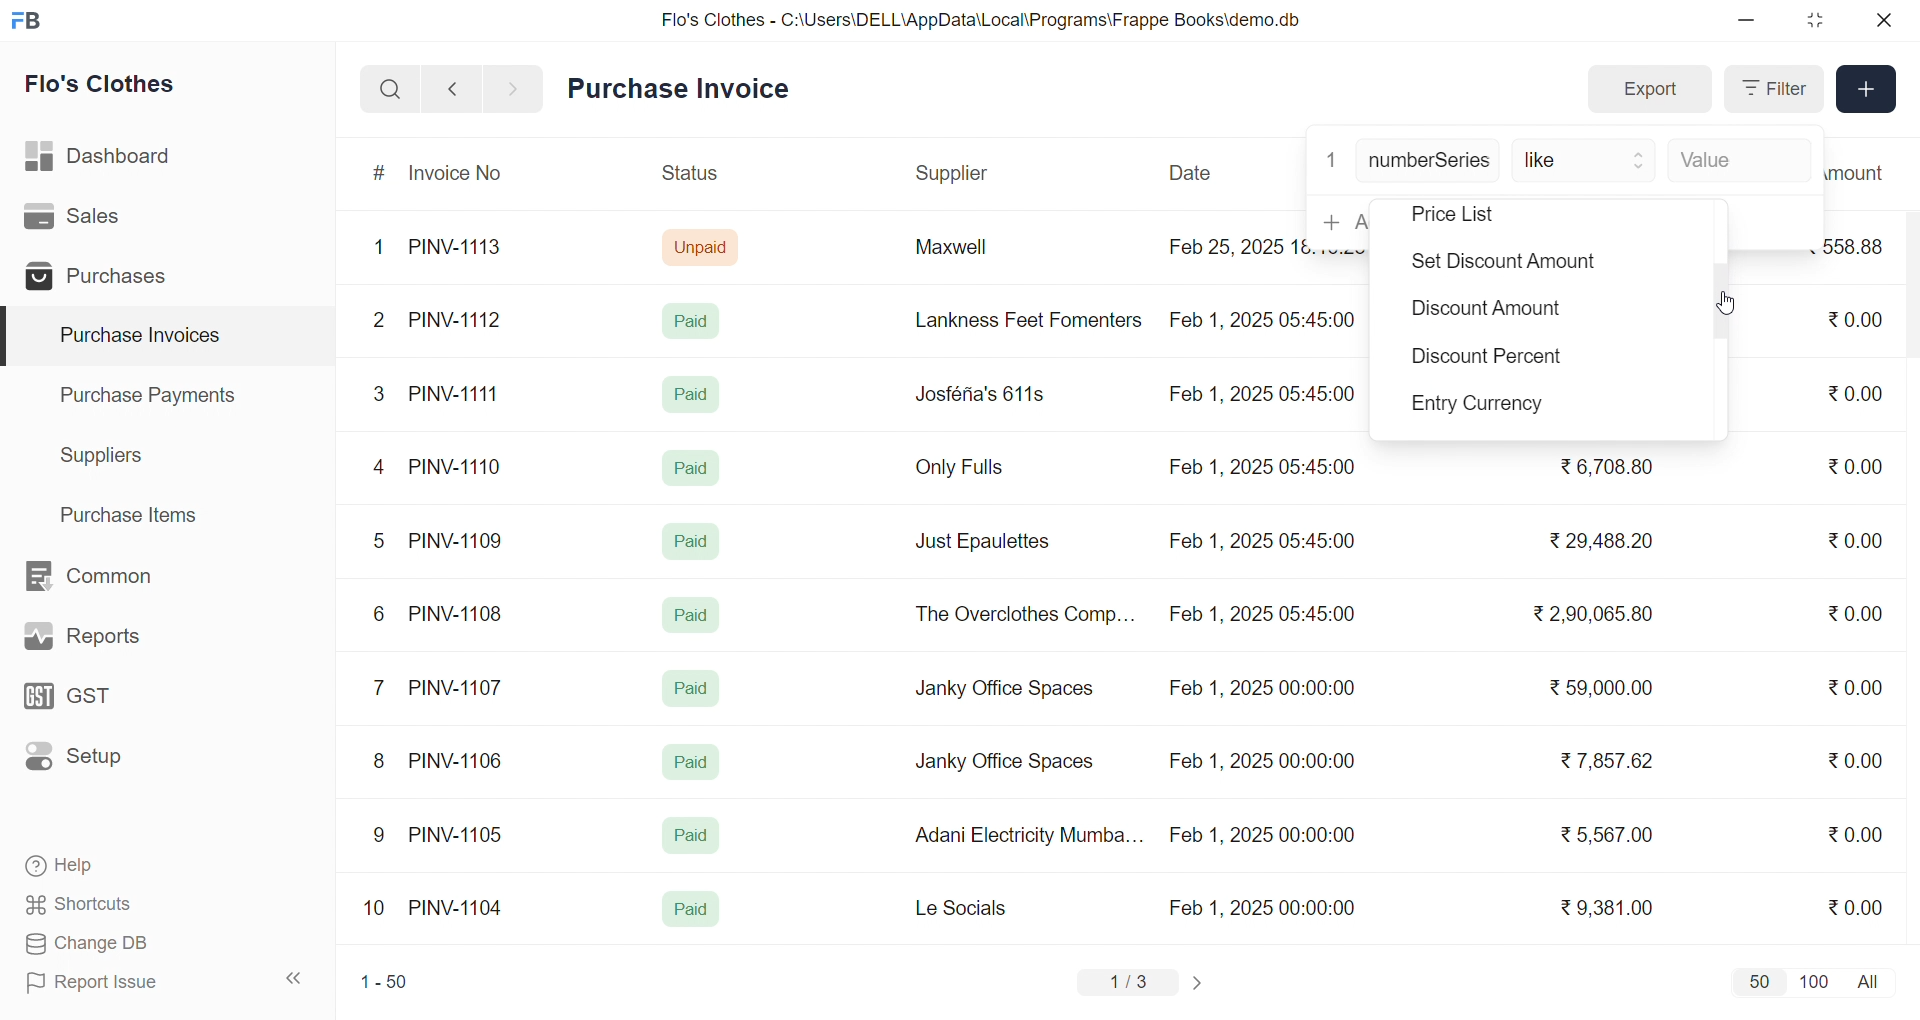 This screenshot has height=1020, width=1920. What do you see at coordinates (455, 321) in the screenshot?
I see `PINV-1112` at bounding box center [455, 321].